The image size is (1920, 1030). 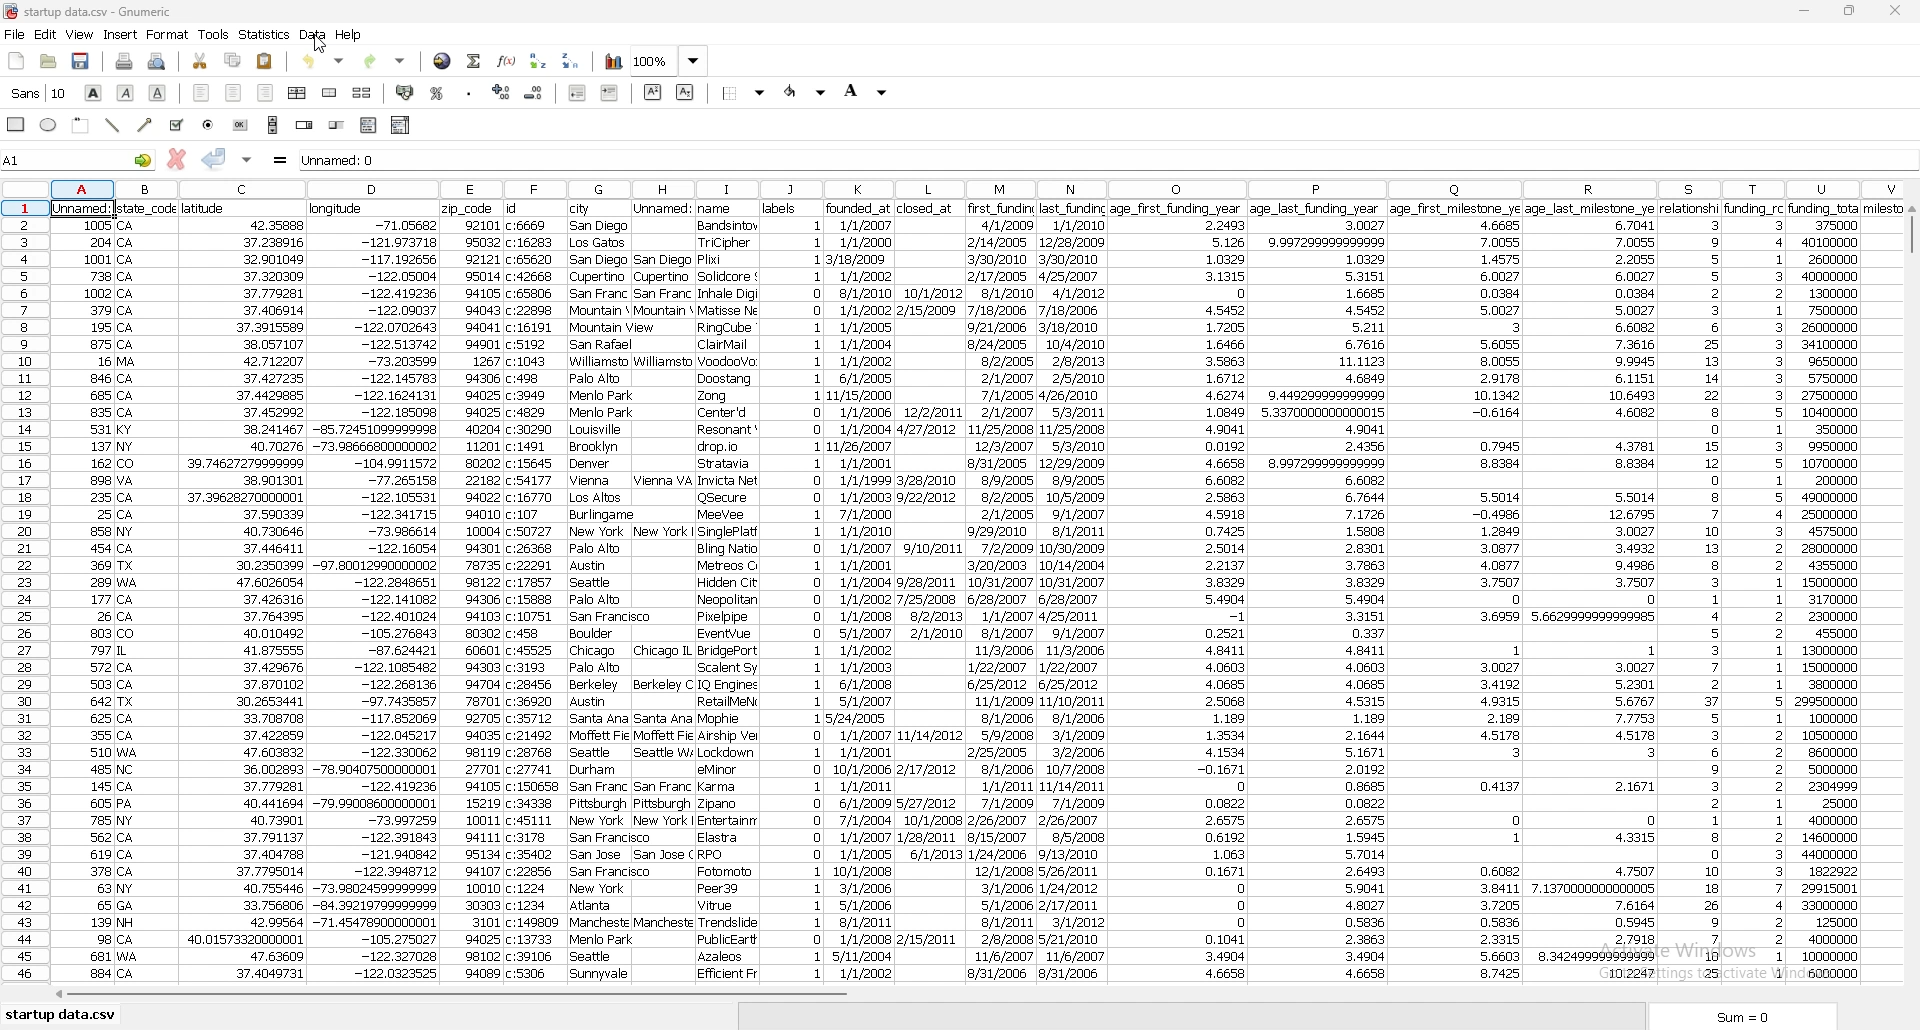 What do you see at coordinates (214, 34) in the screenshot?
I see `tools` at bounding box center [214, 34].